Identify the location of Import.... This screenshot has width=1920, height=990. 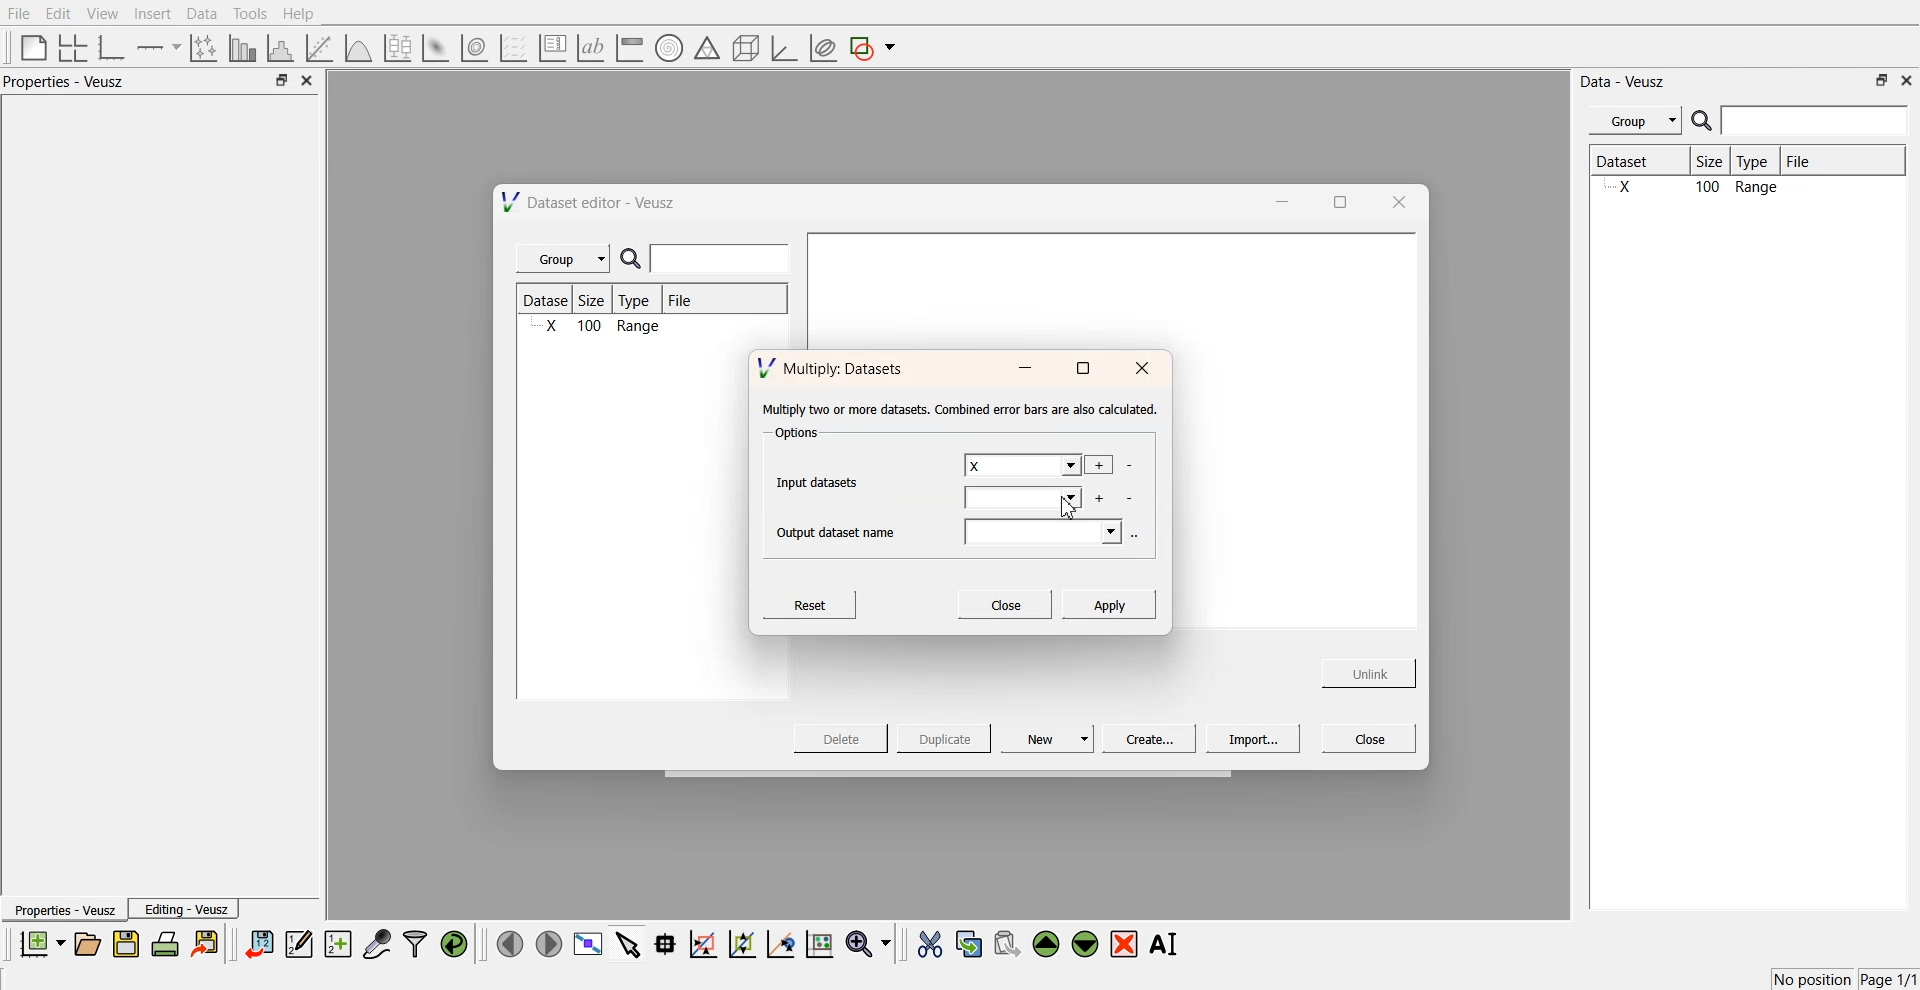
(1253, 739).